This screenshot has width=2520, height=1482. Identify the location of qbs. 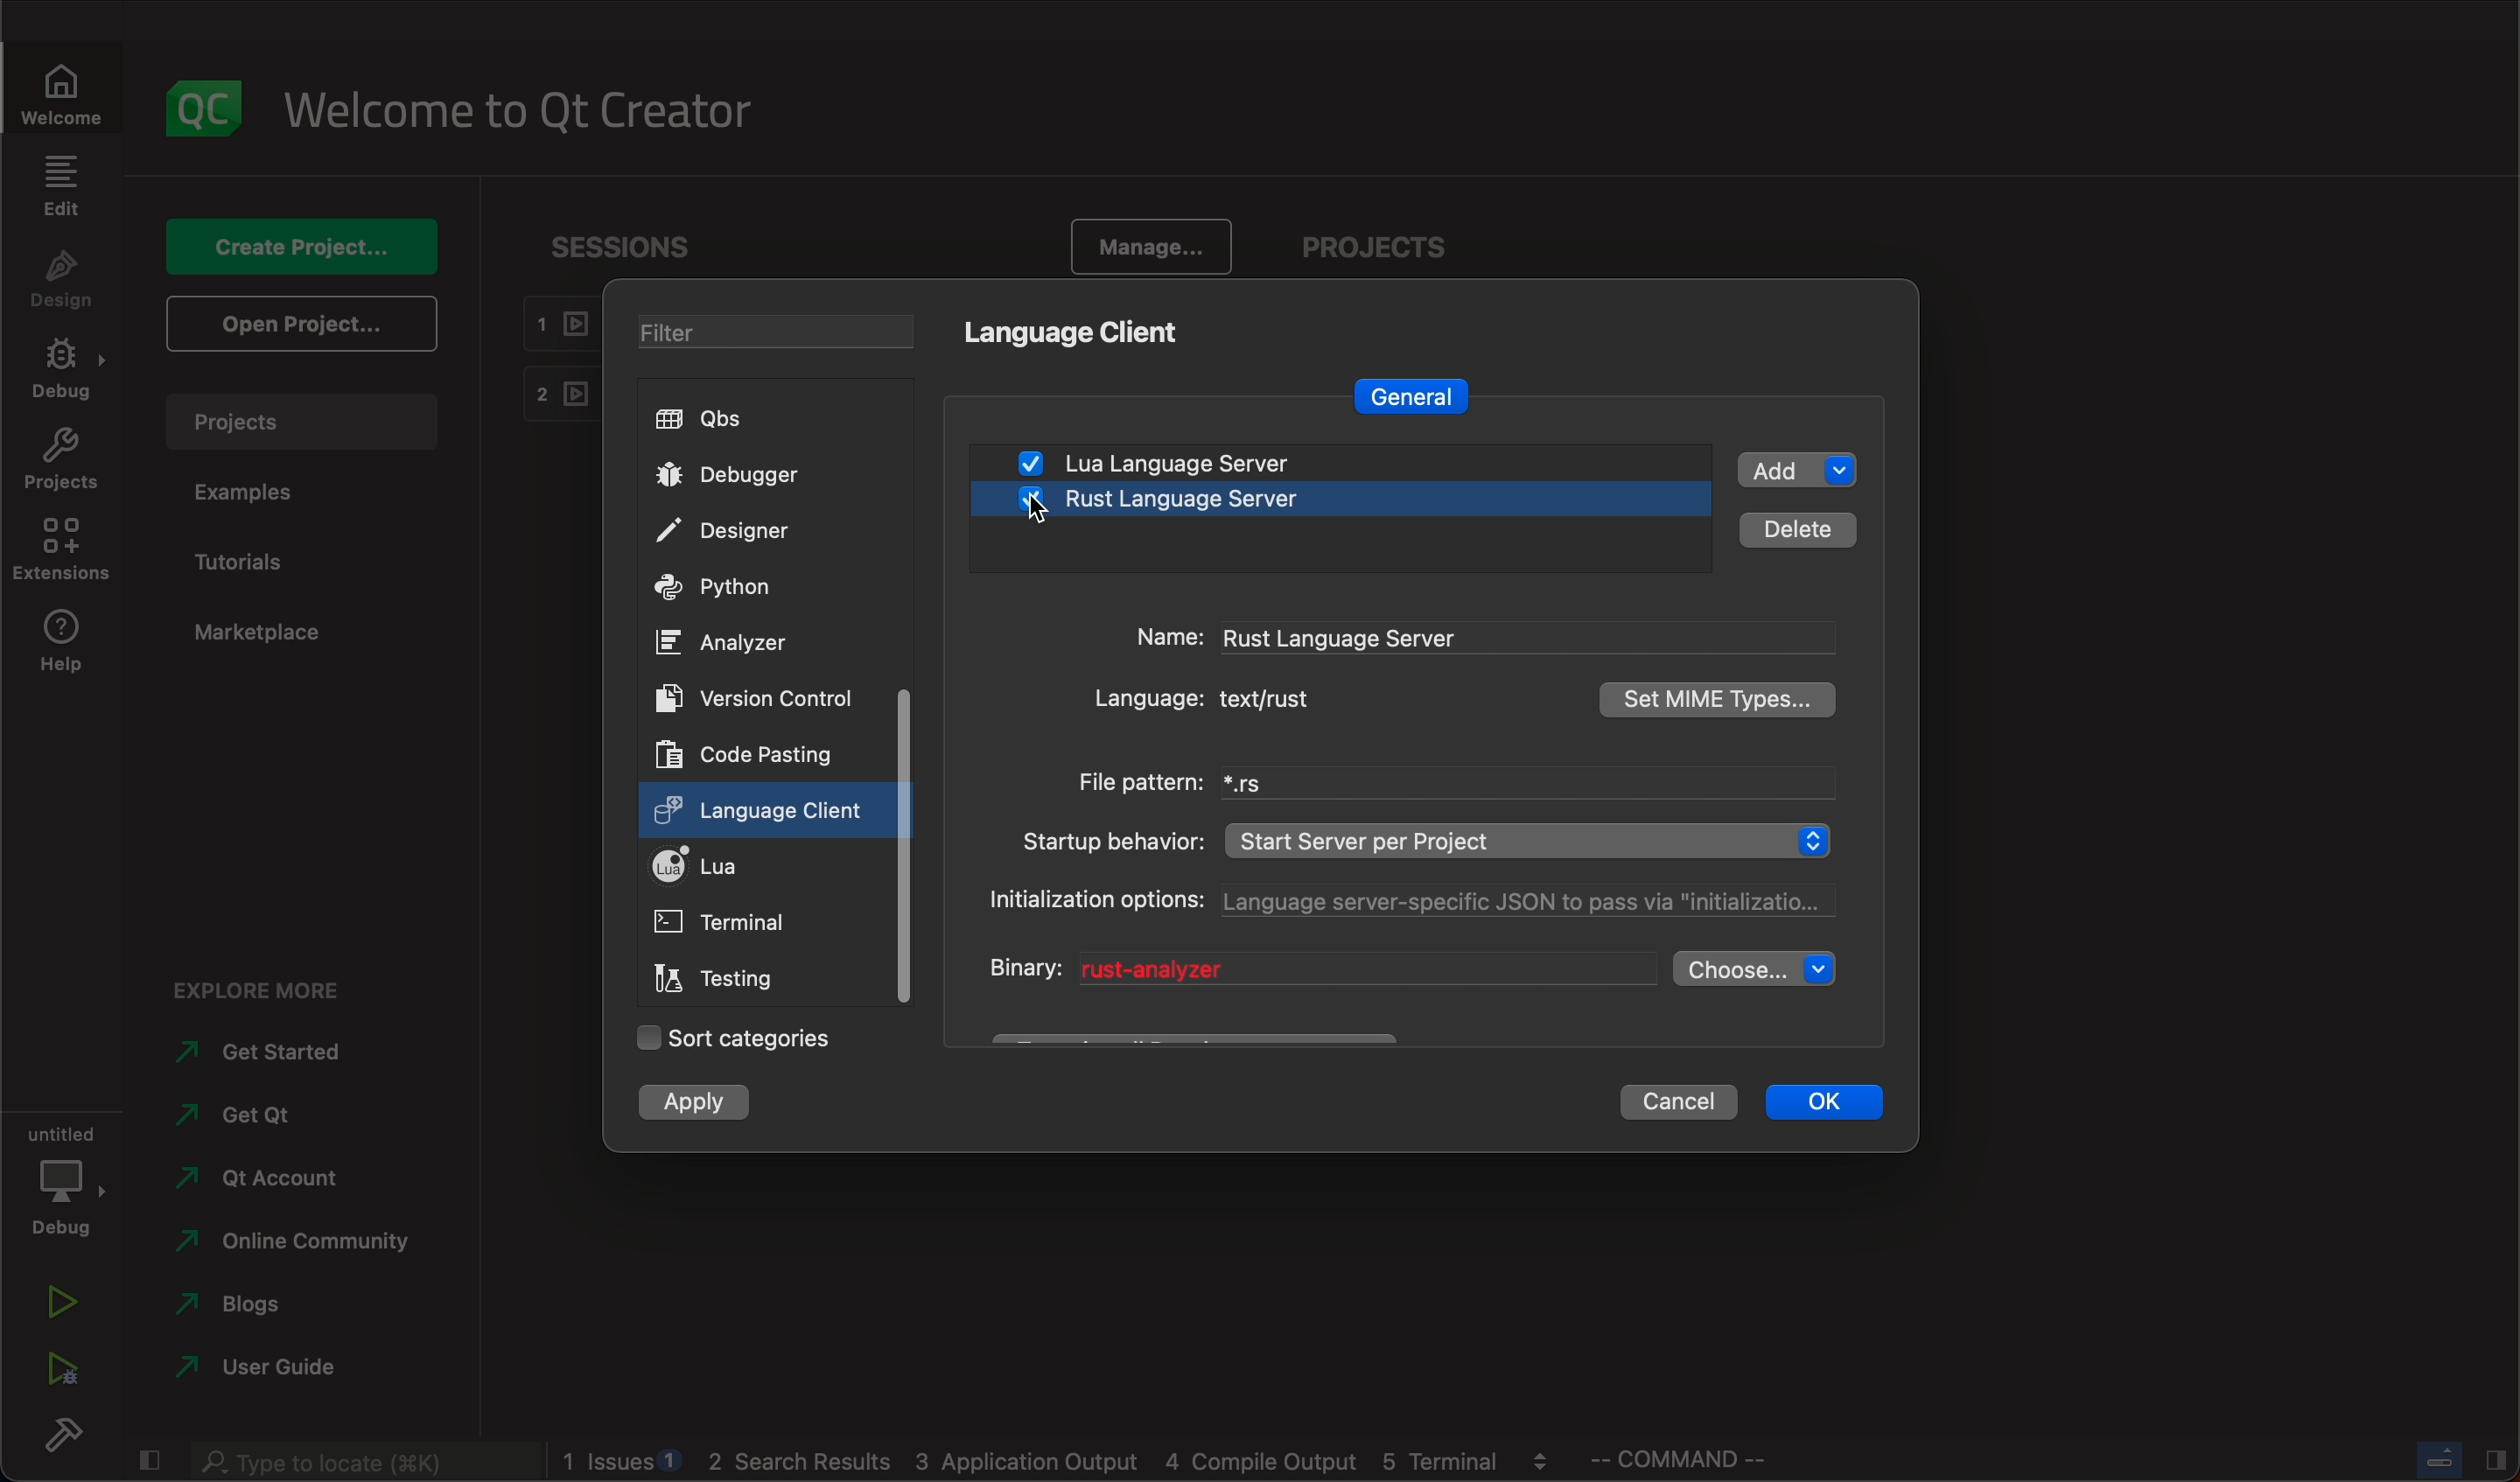
(727, 422).